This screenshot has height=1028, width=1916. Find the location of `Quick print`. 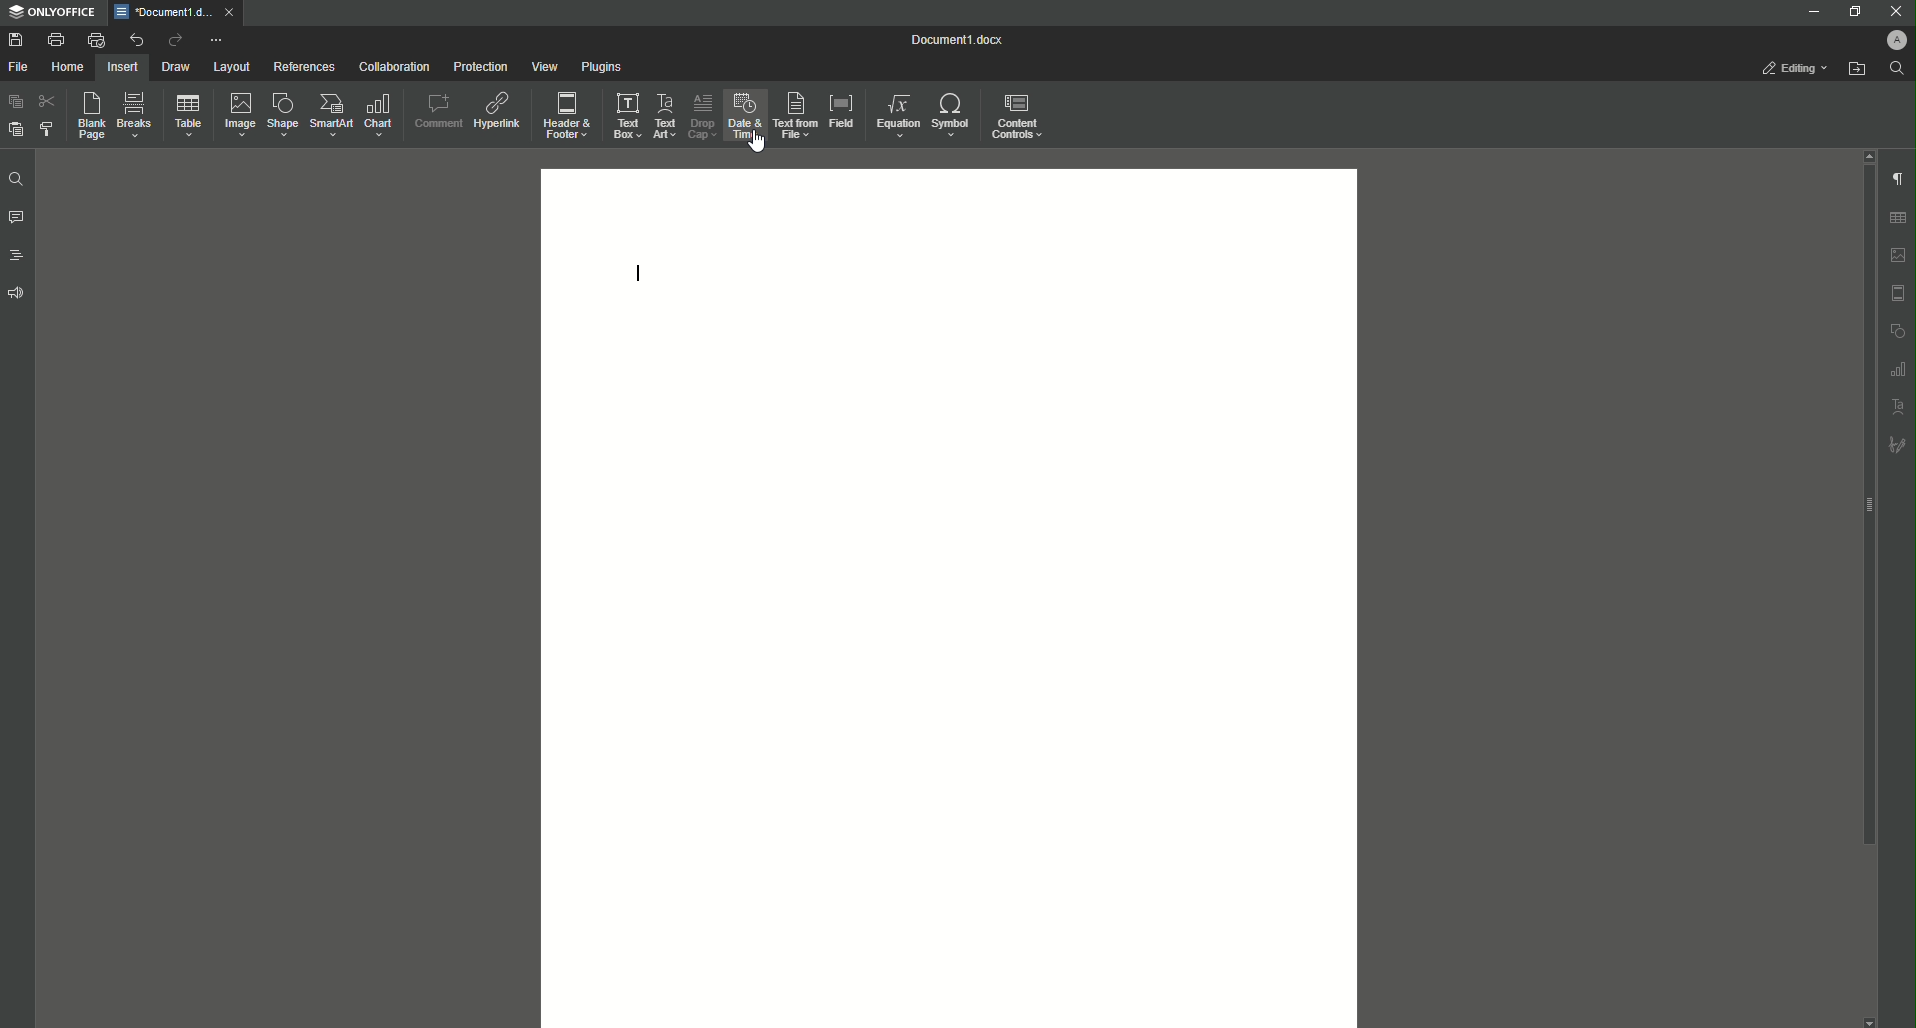

Quick print is located at coordinates (95, 40).